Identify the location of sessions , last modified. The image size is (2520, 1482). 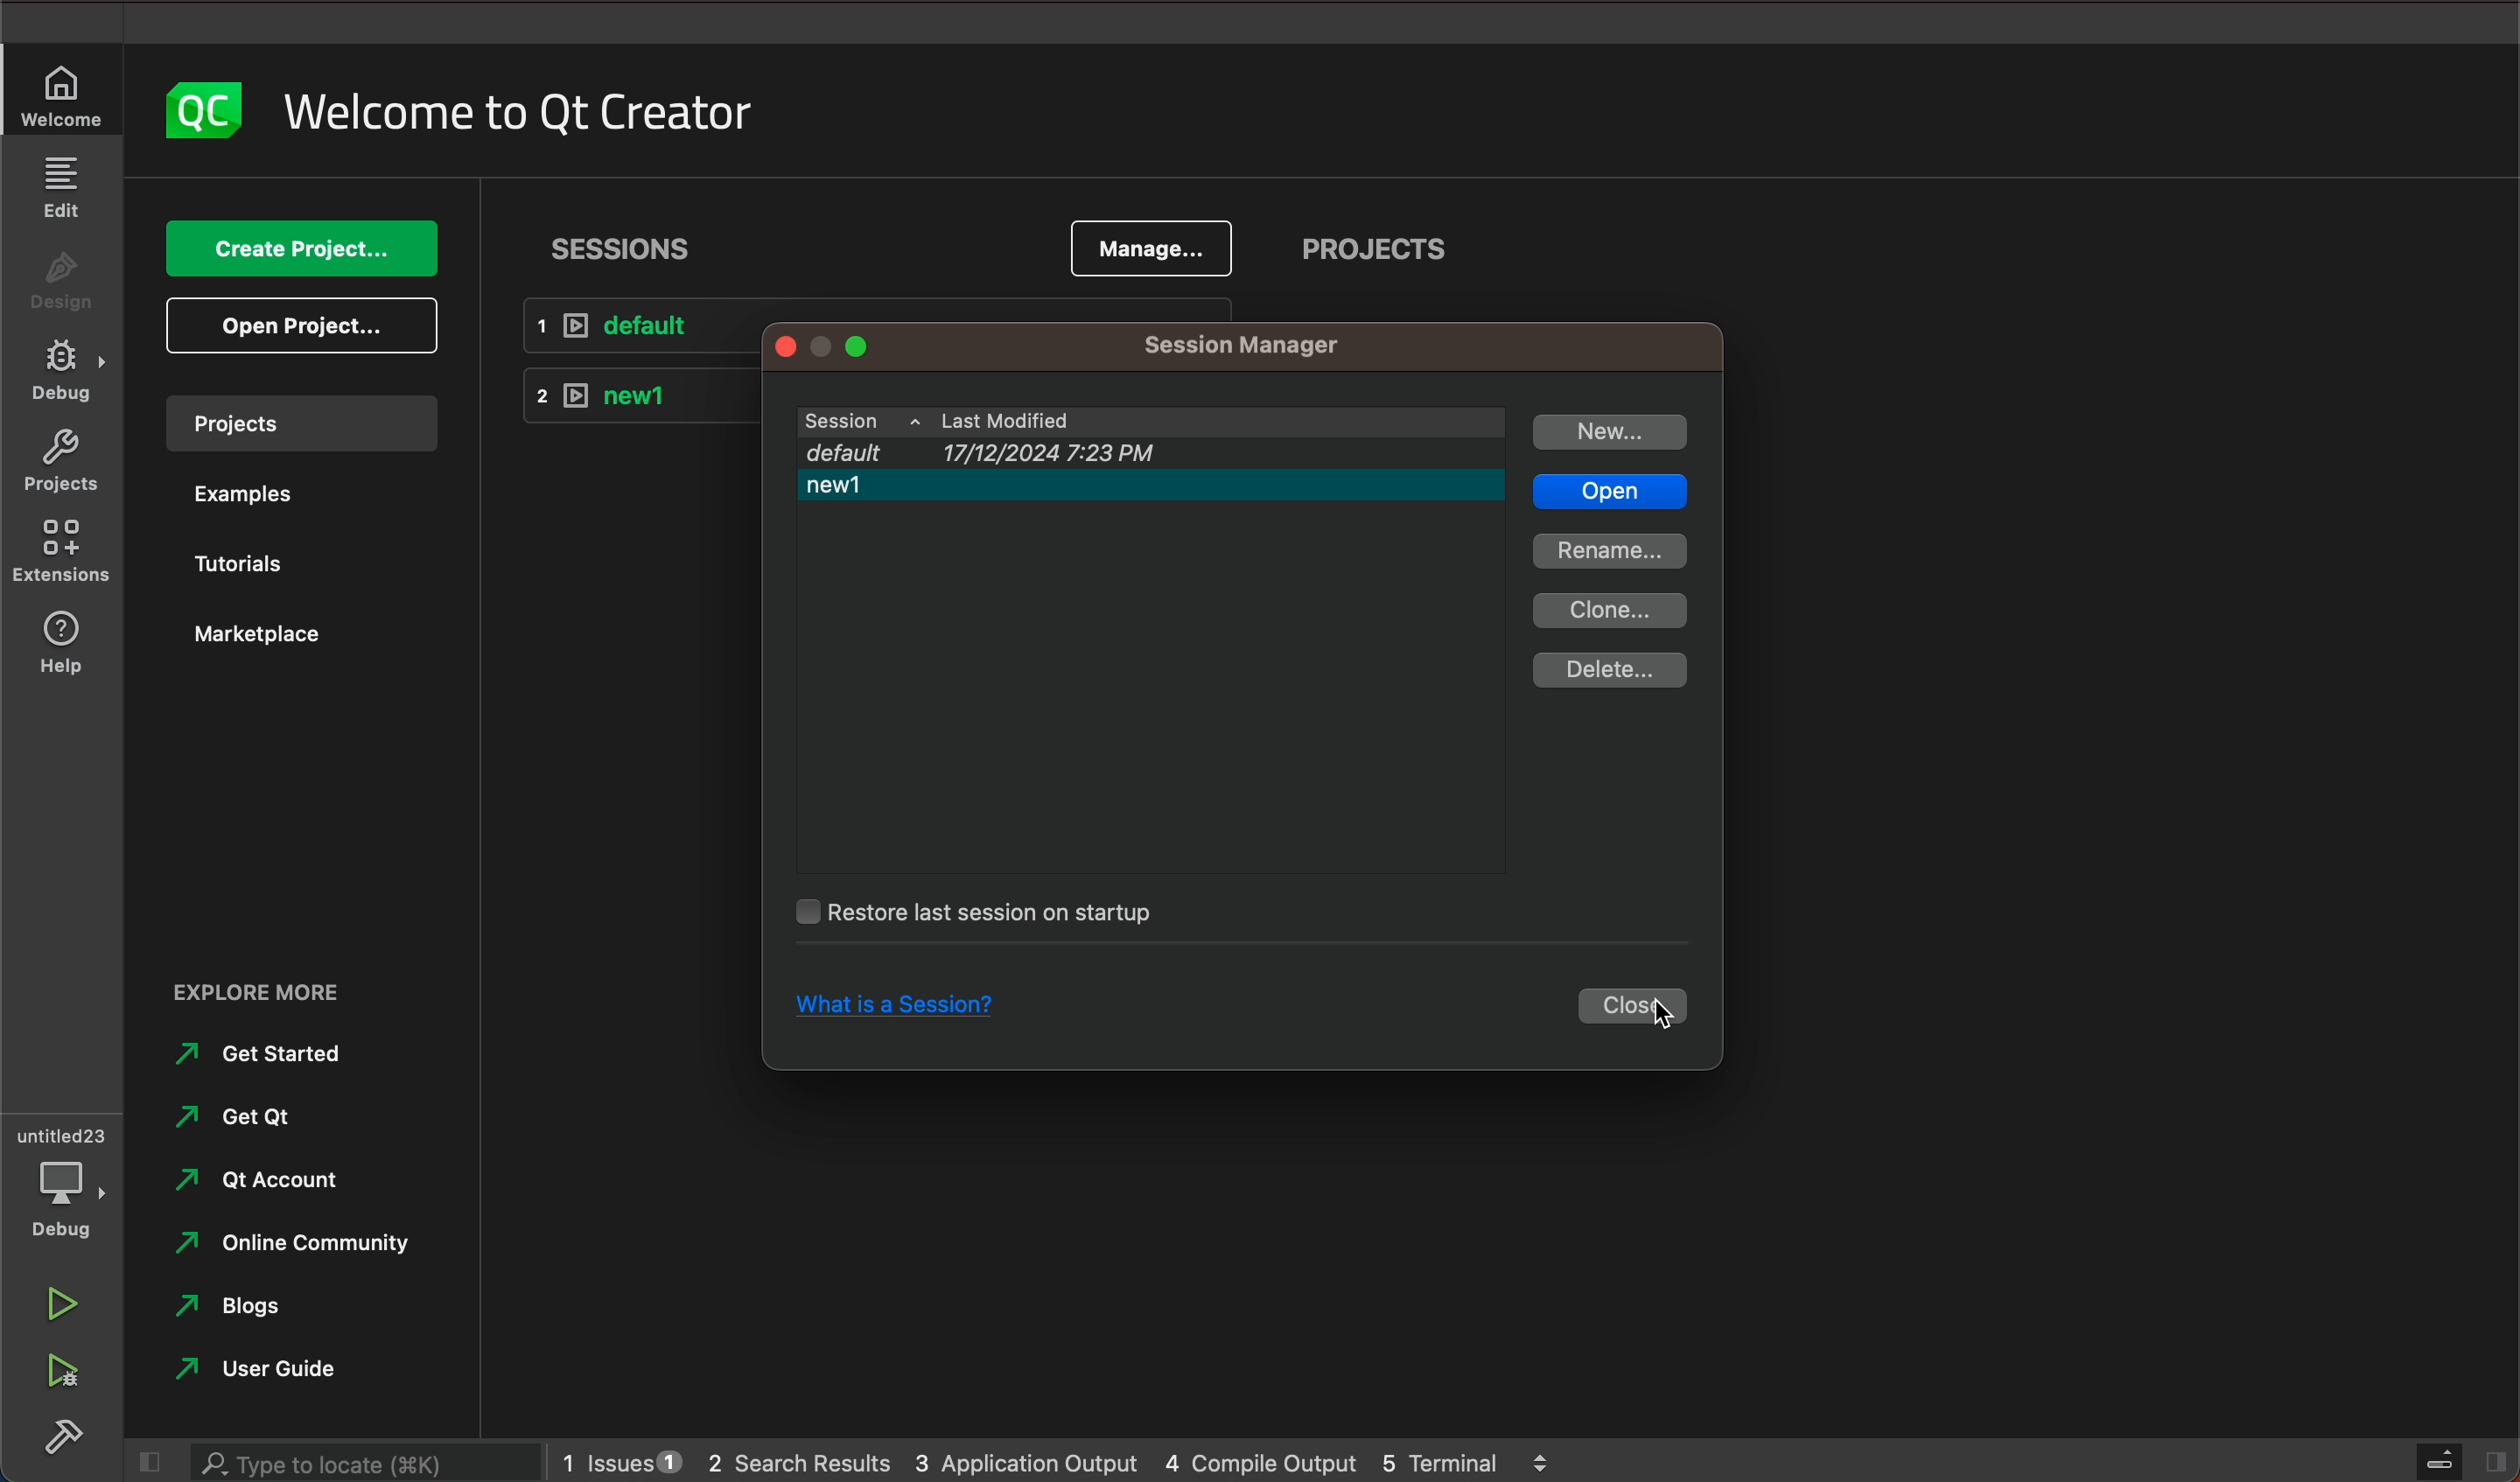
(1150, 422).